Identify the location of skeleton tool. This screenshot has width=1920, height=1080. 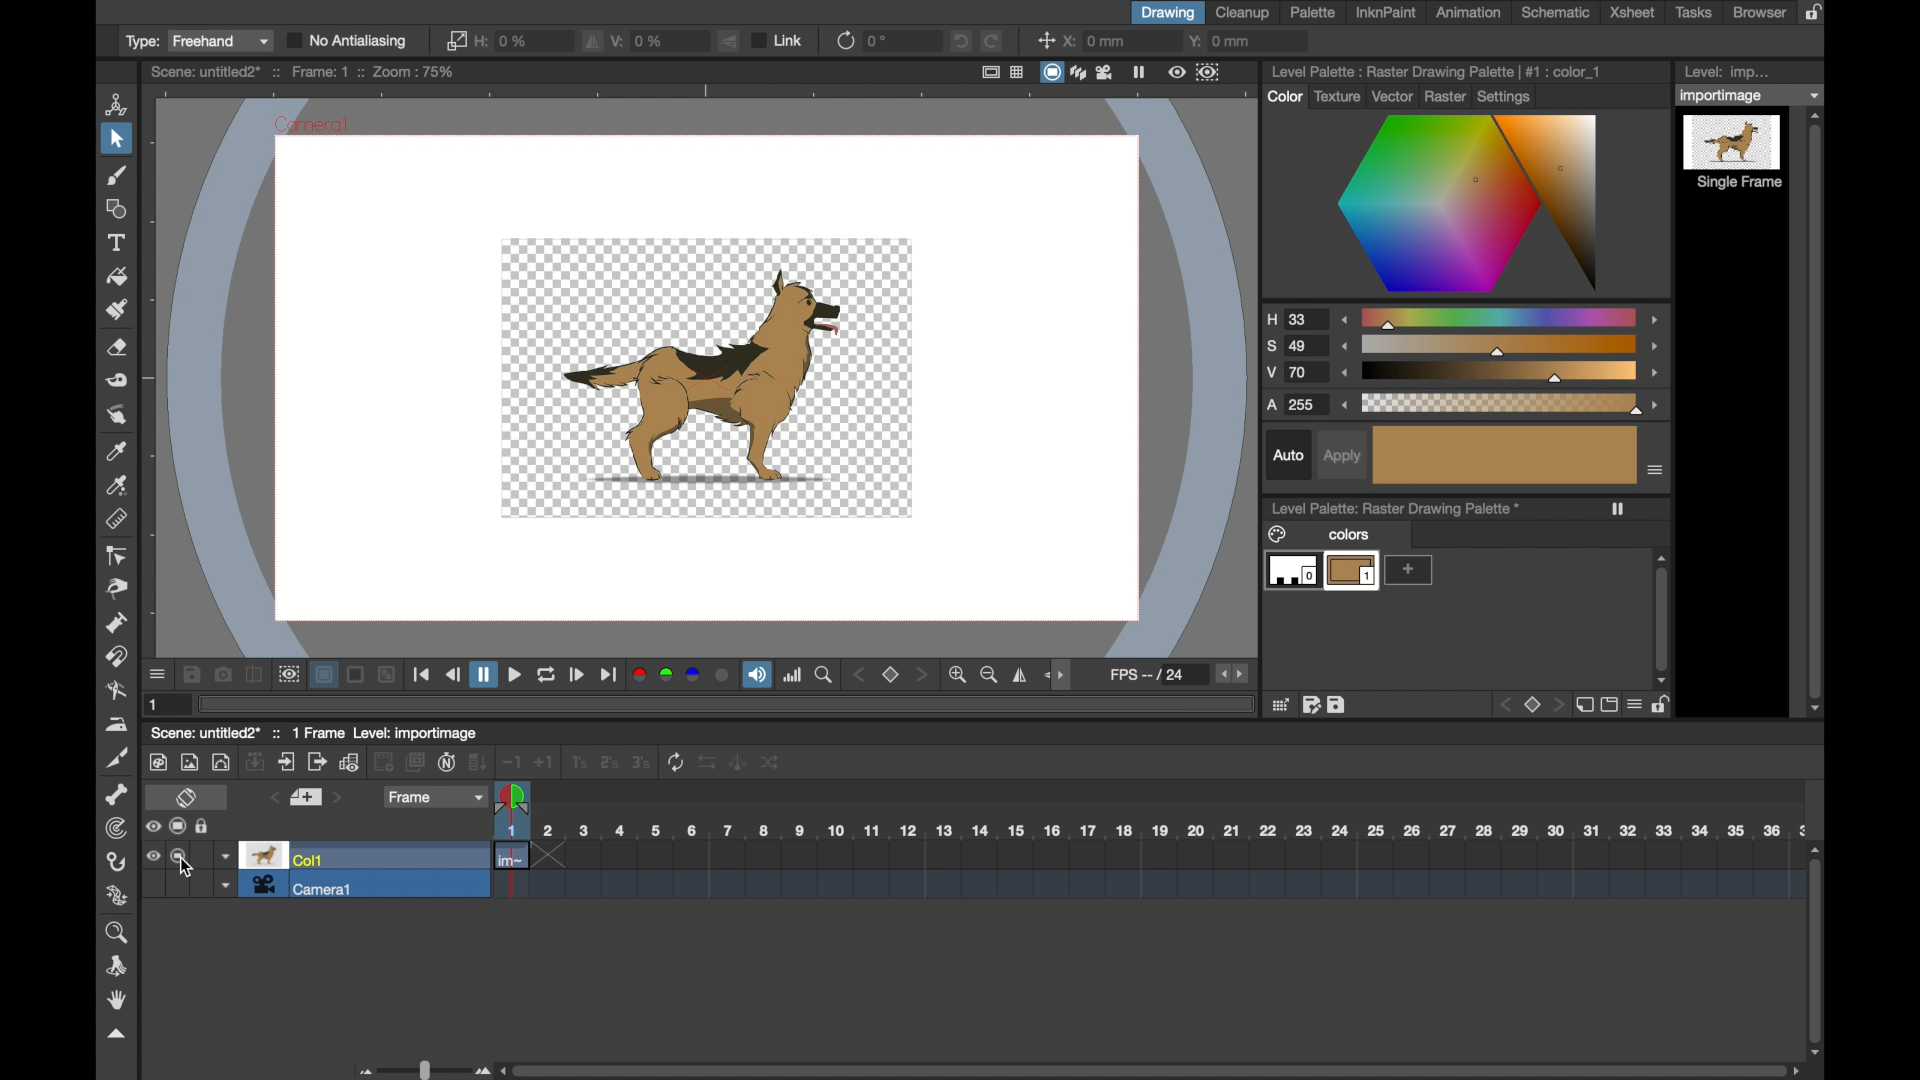
(118, 794).